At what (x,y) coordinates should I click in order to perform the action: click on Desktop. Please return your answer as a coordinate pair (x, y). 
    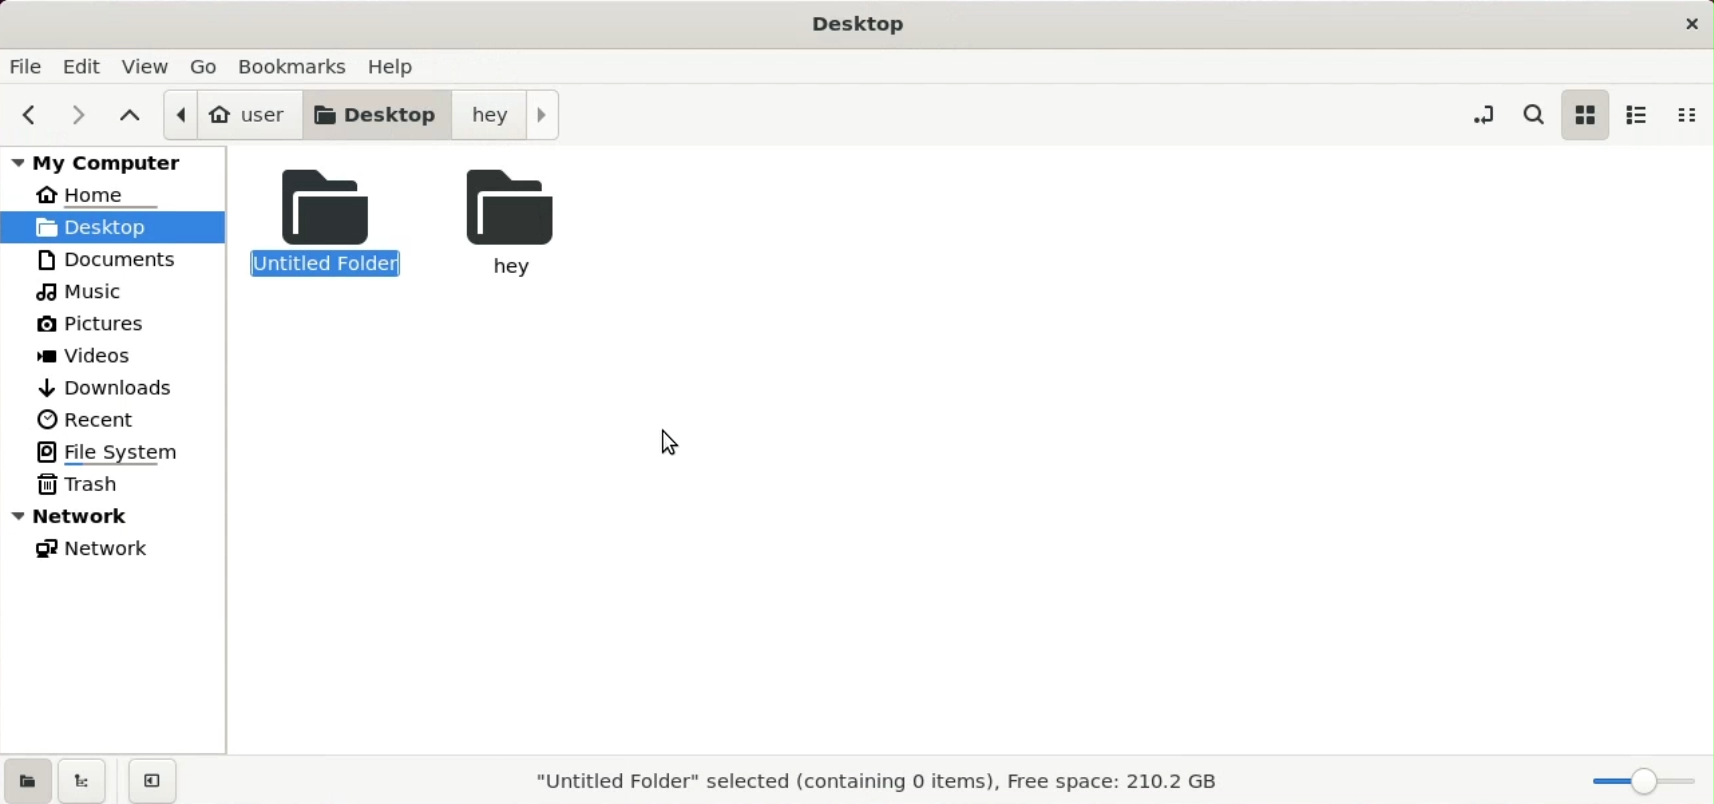
    Looking at the image, I should click on (883, 28).